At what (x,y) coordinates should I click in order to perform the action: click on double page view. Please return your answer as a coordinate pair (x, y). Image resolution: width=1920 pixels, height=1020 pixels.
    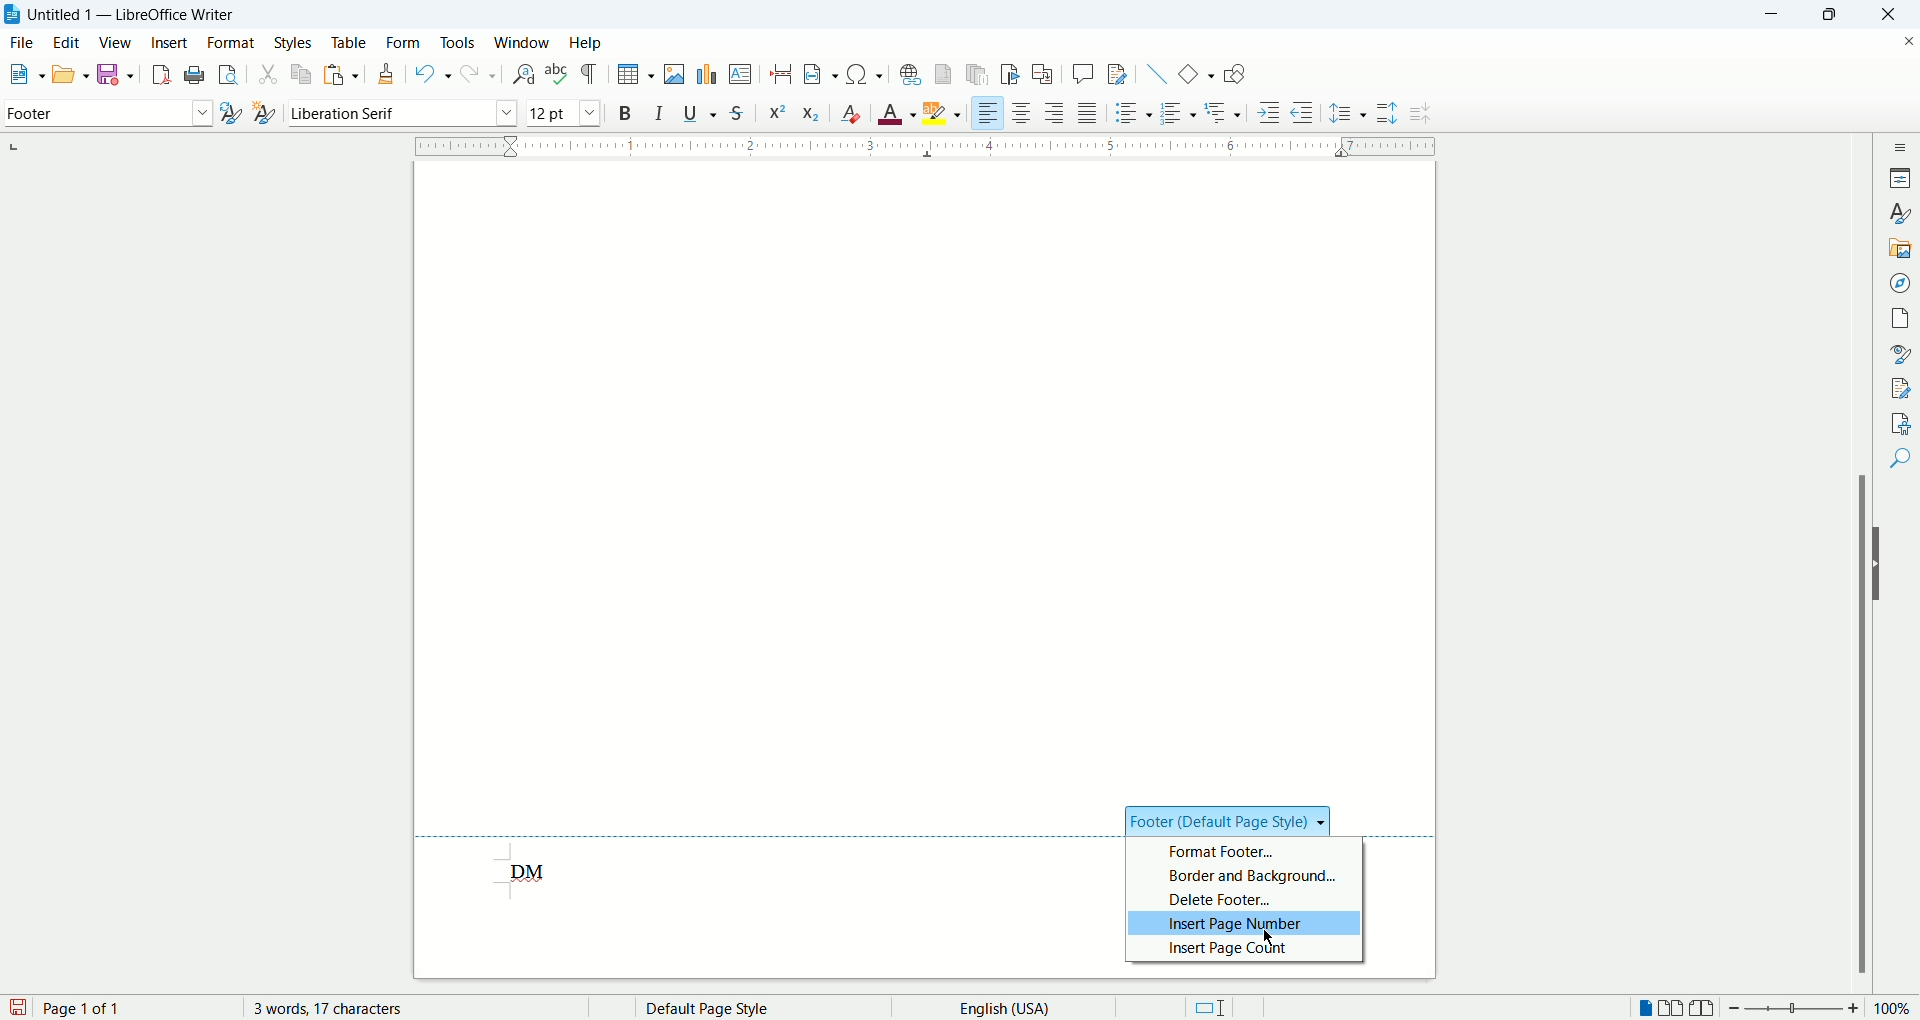
    Looking at the image, I should click on (1675, 1009).